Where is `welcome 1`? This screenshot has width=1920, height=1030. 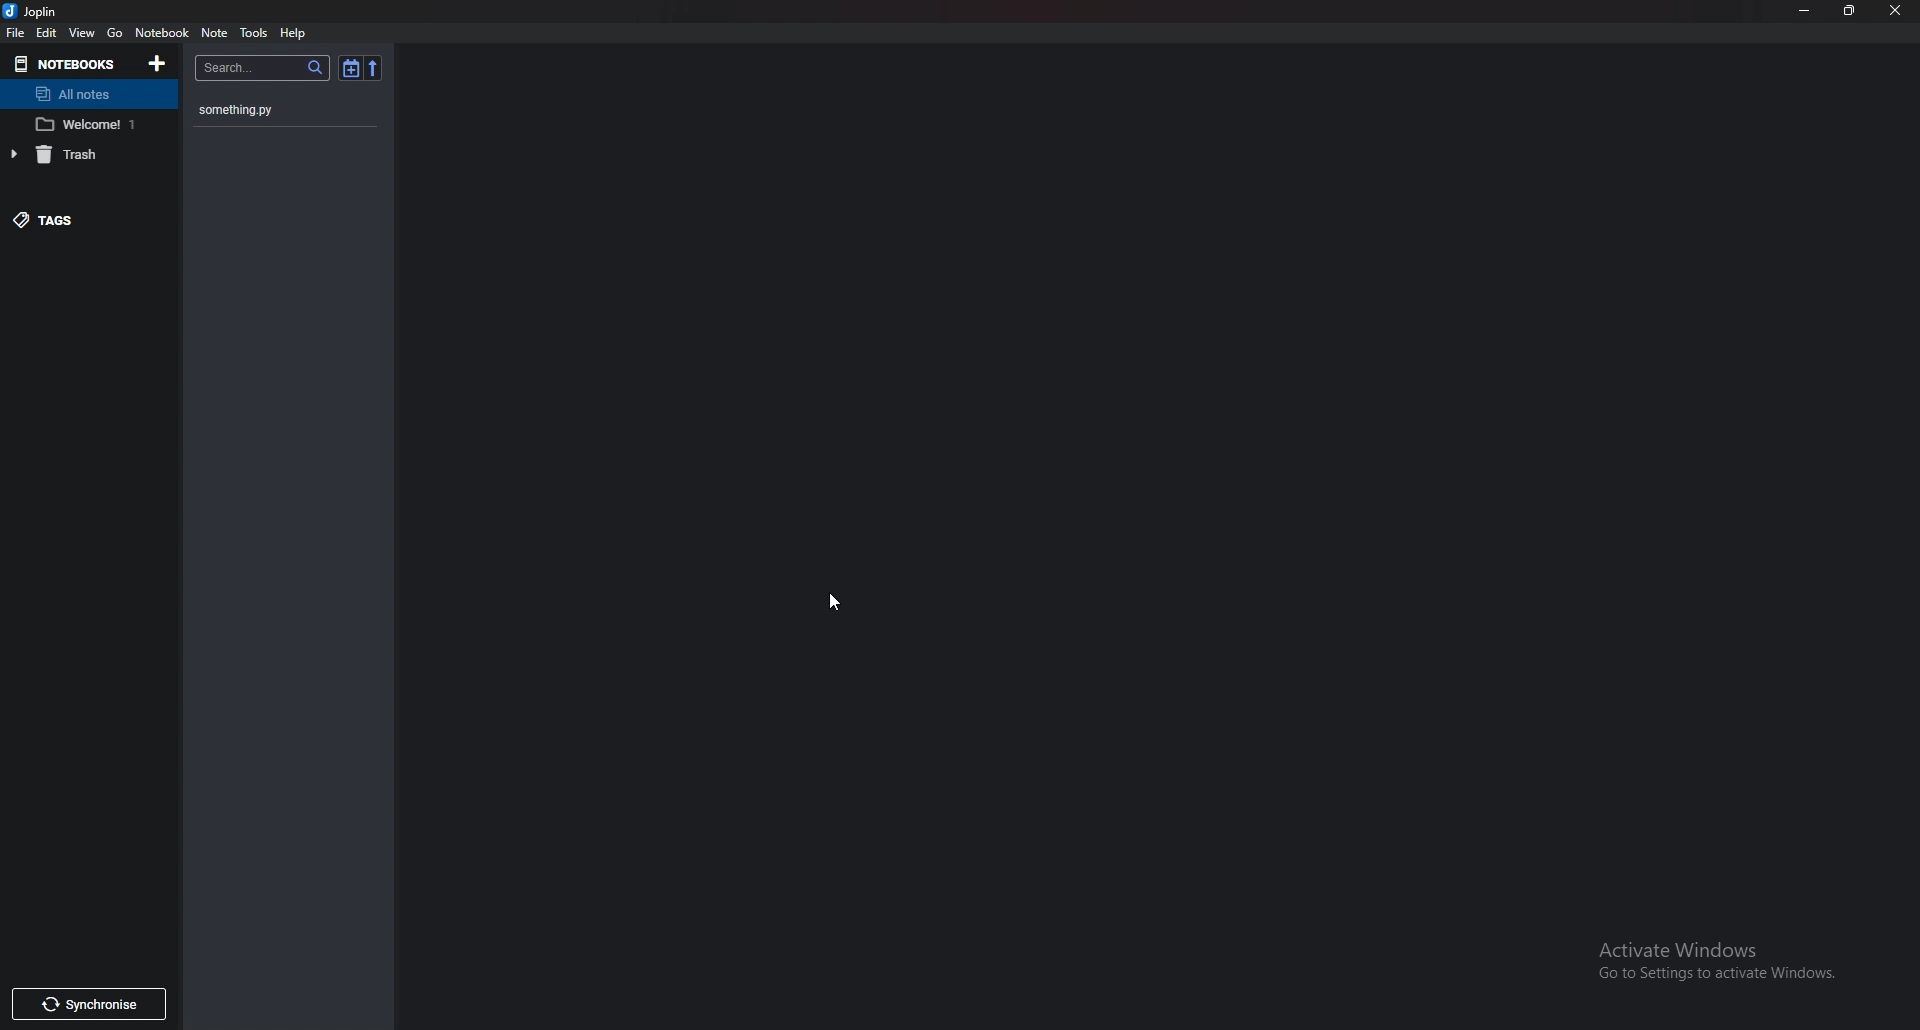
welcome 1 is located at coordinates (86, 125).